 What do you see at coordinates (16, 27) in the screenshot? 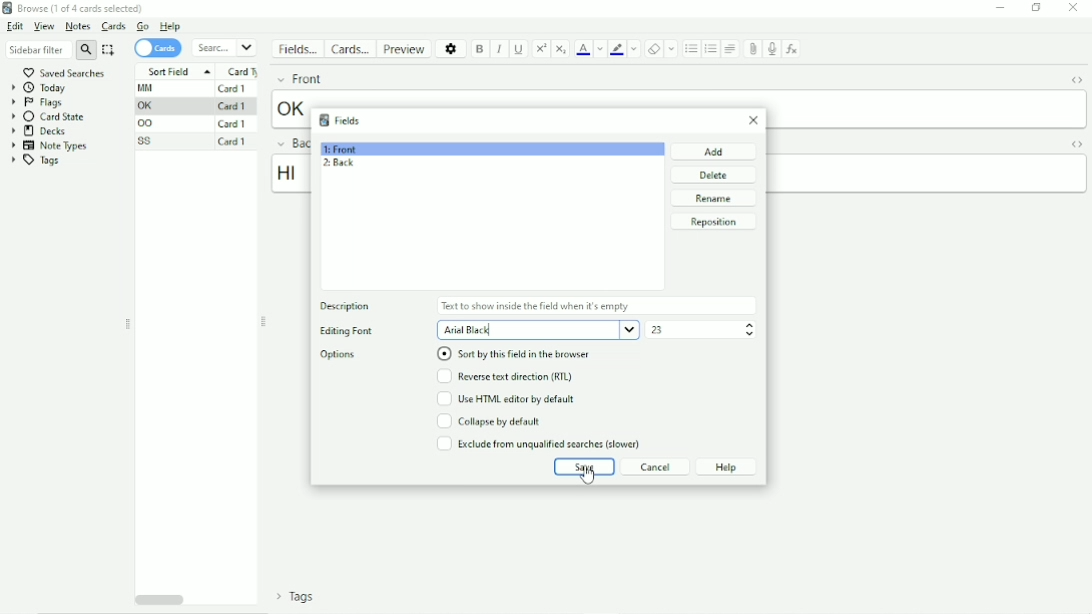
I see `Edit` at bounding box center [16, 27].